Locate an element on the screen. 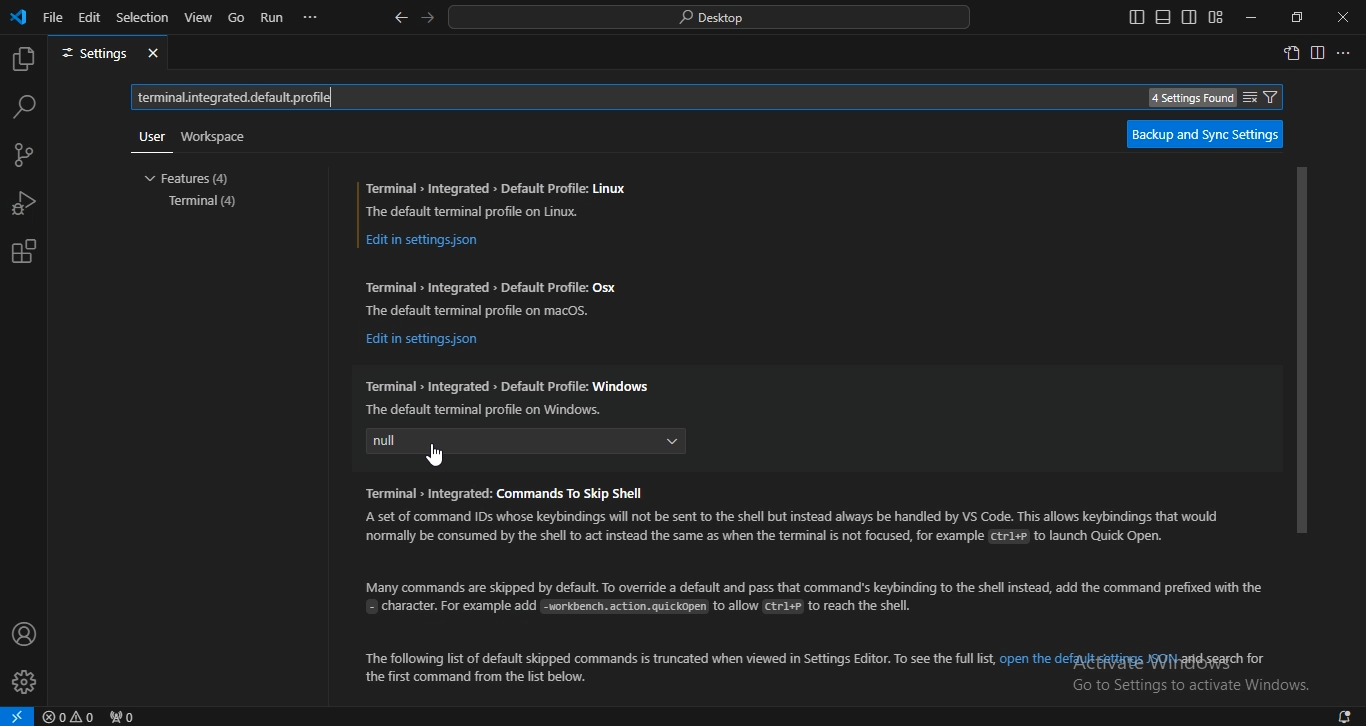 The image size is (1366, 726). filter is located at coordinates (1259, 97).